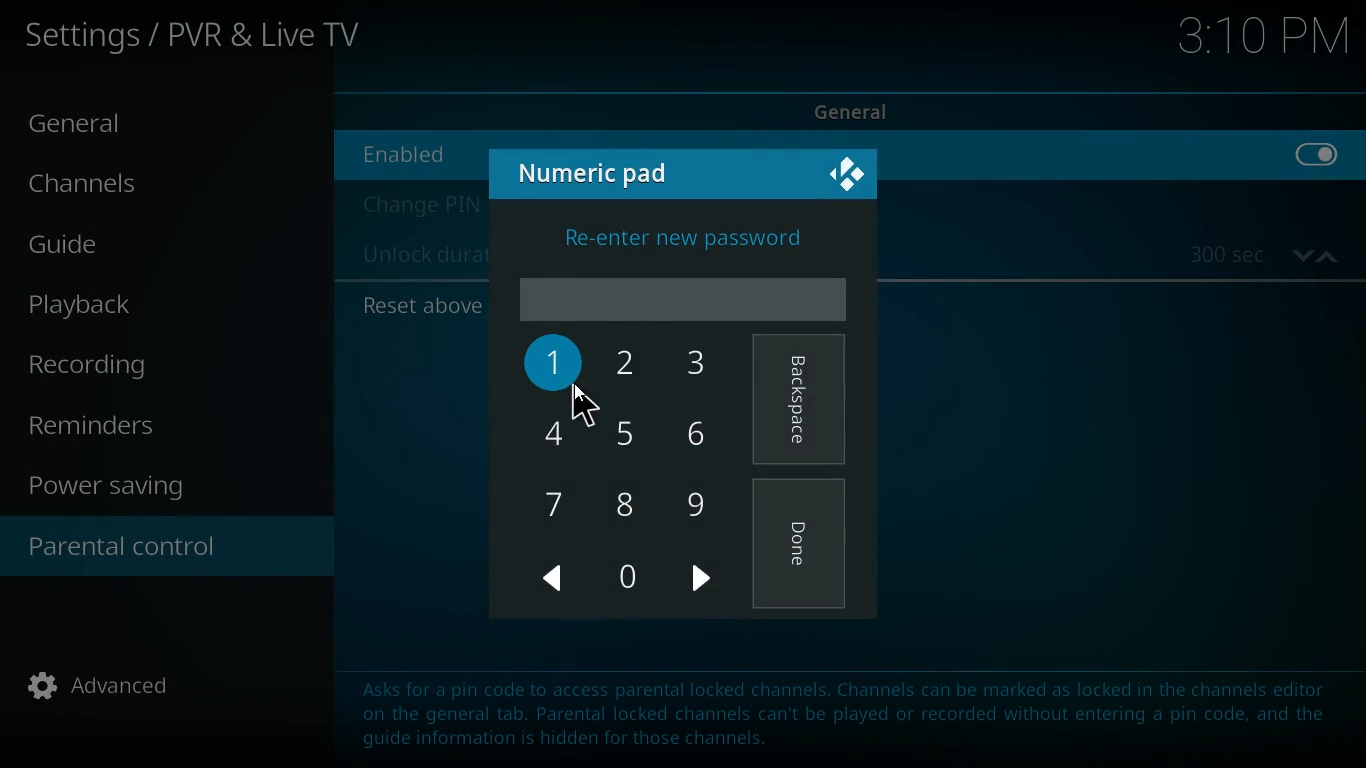 This screenshot has height=768, width=1366. I want to click on numeric pad, so click(602, 172).